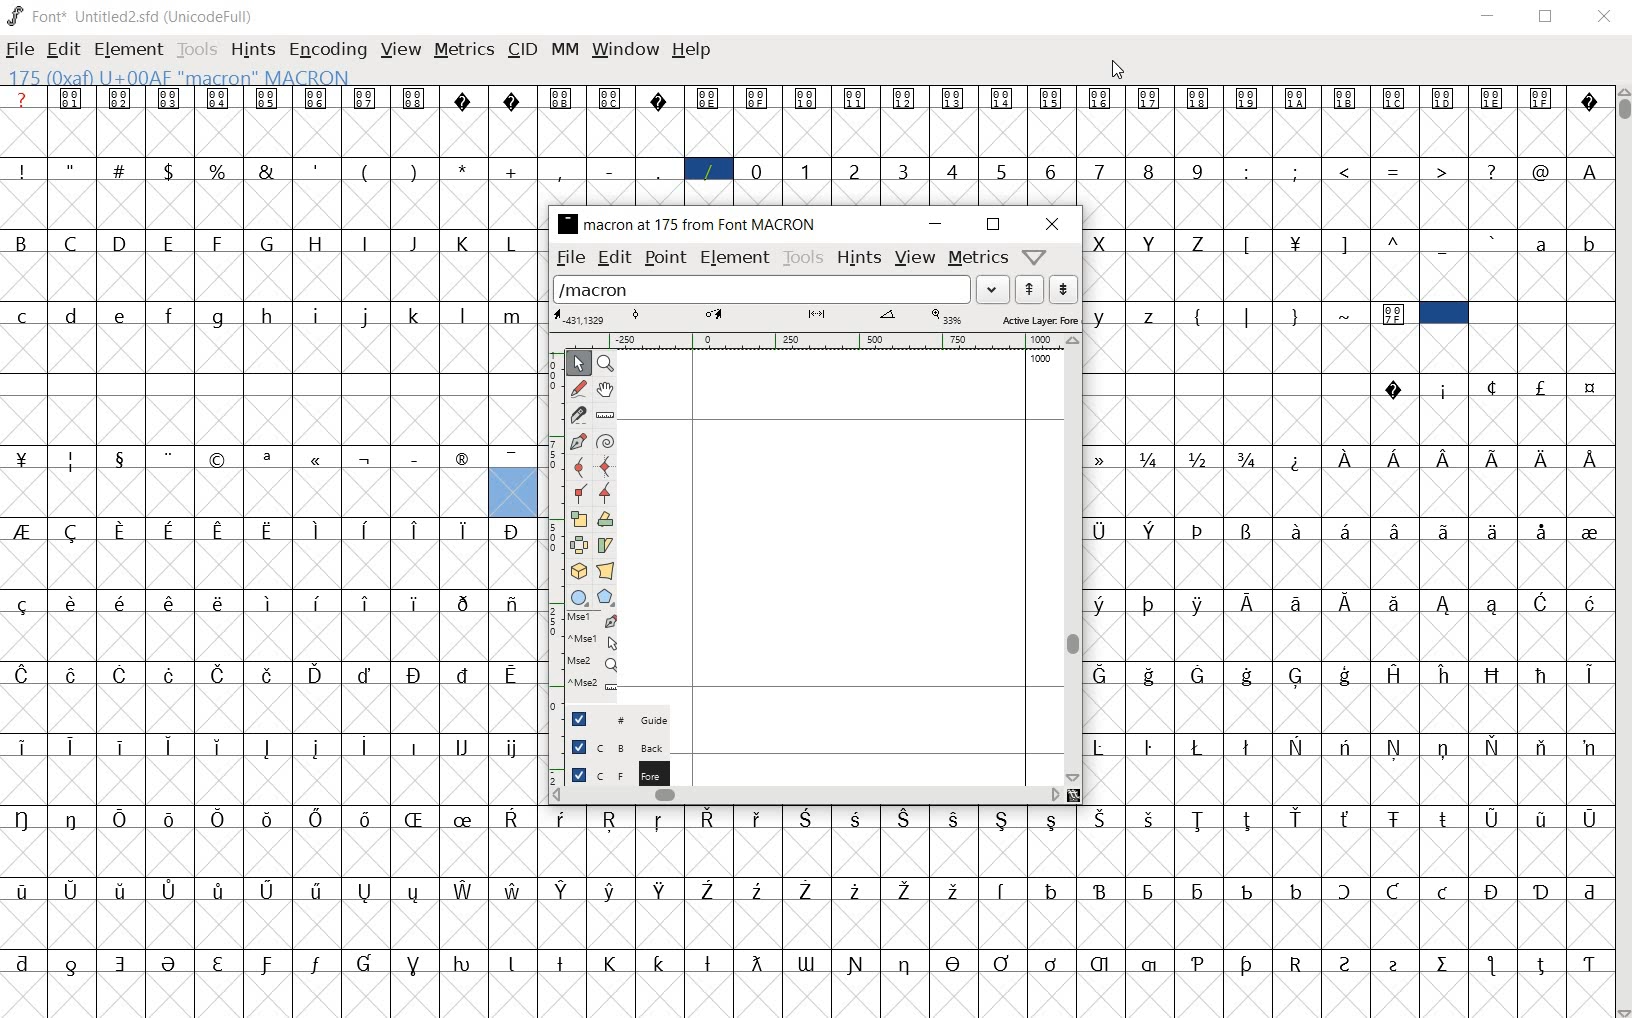 This screenshot has width=1632, height=1018. I want to click on A, so click(1592, 170).